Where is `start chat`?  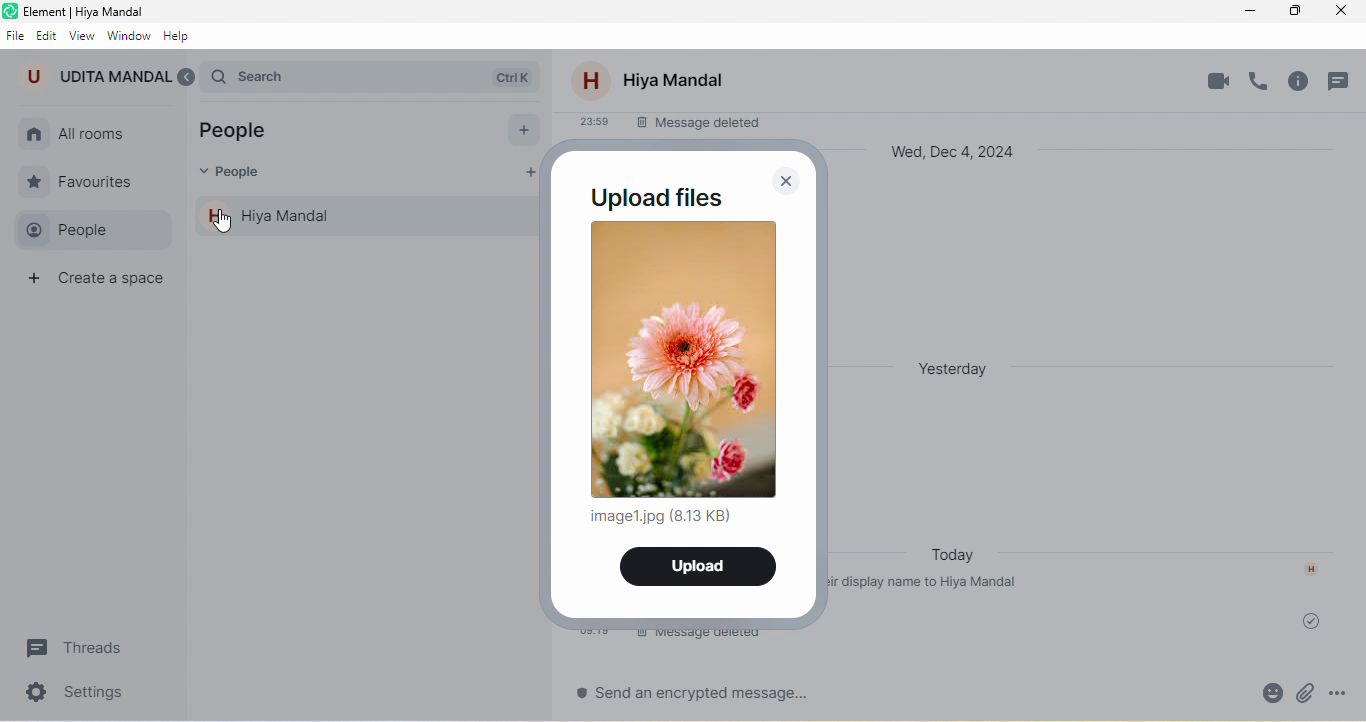
start chat is located at coordinates (528, 175).